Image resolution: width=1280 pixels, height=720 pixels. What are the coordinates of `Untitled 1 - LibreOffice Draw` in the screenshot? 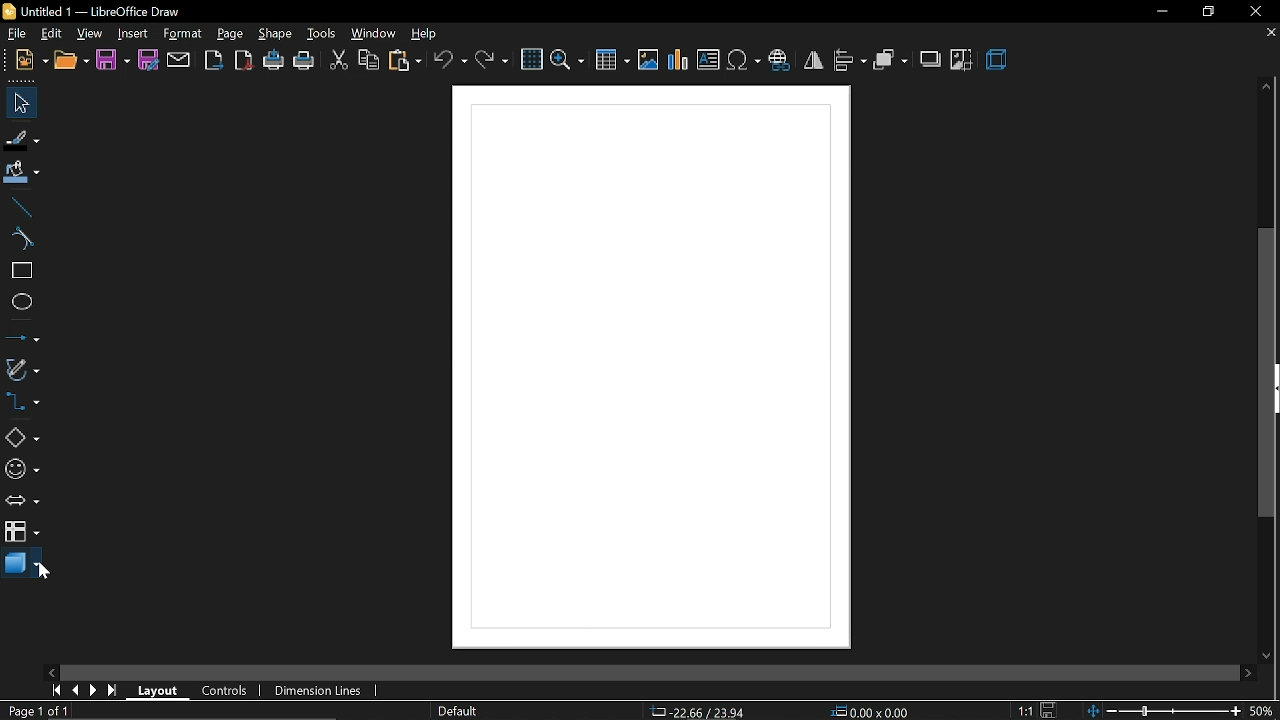 It's located at (91, 9).